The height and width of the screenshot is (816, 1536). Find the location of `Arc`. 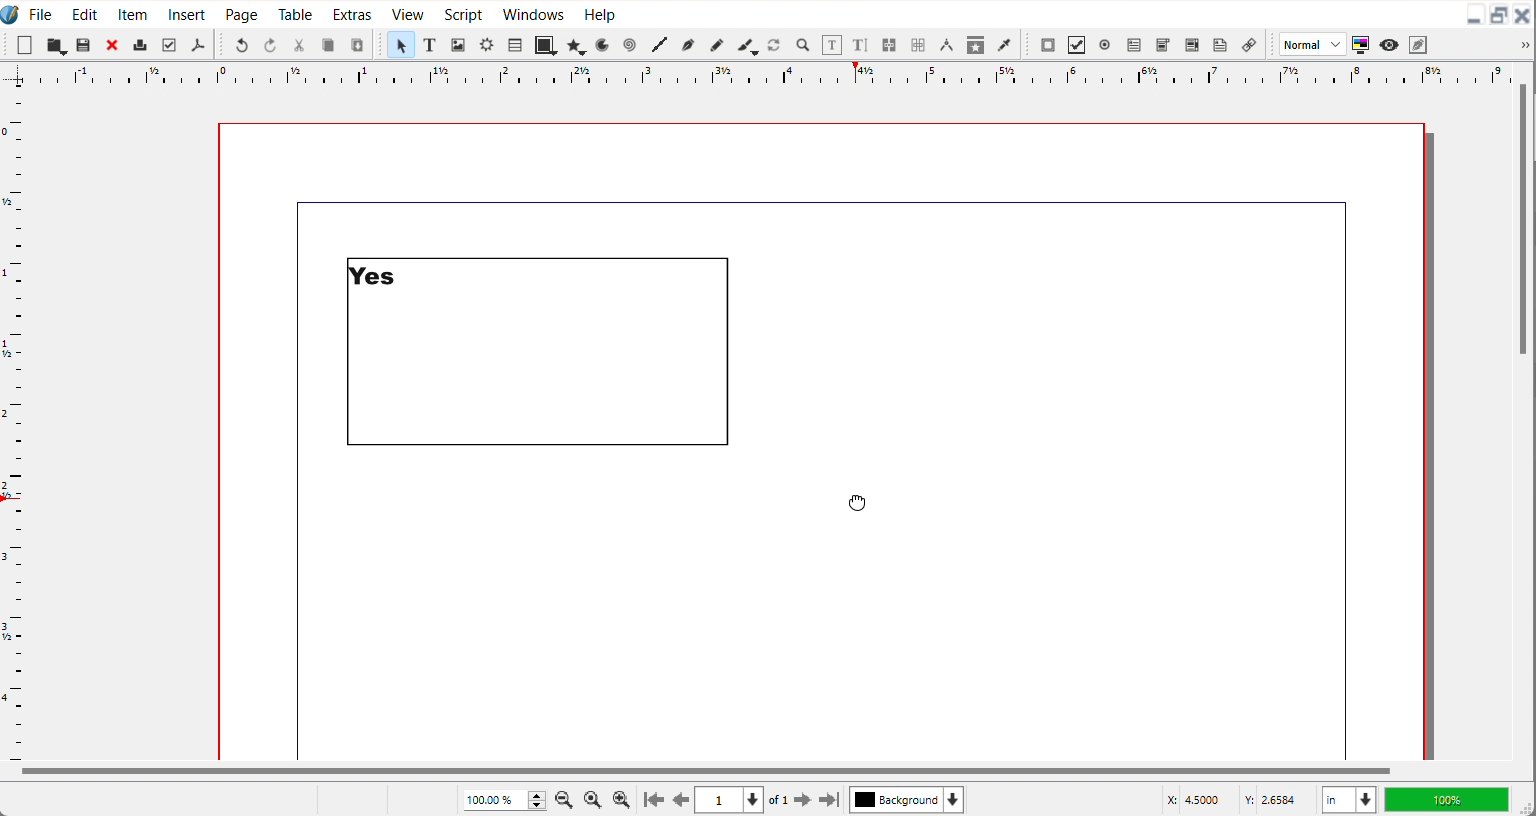

Arc is located at coordinates (604, 44).